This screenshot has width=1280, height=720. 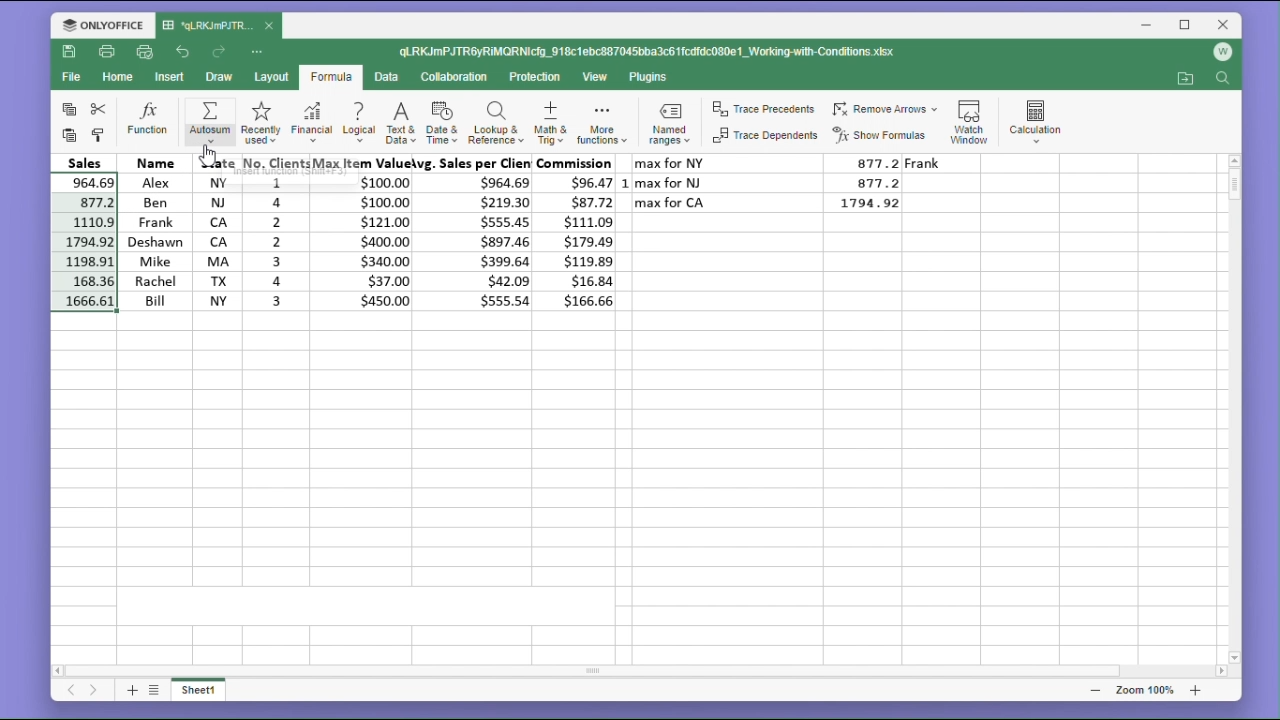 I want to click on date & time, so click(x=443, y=124).